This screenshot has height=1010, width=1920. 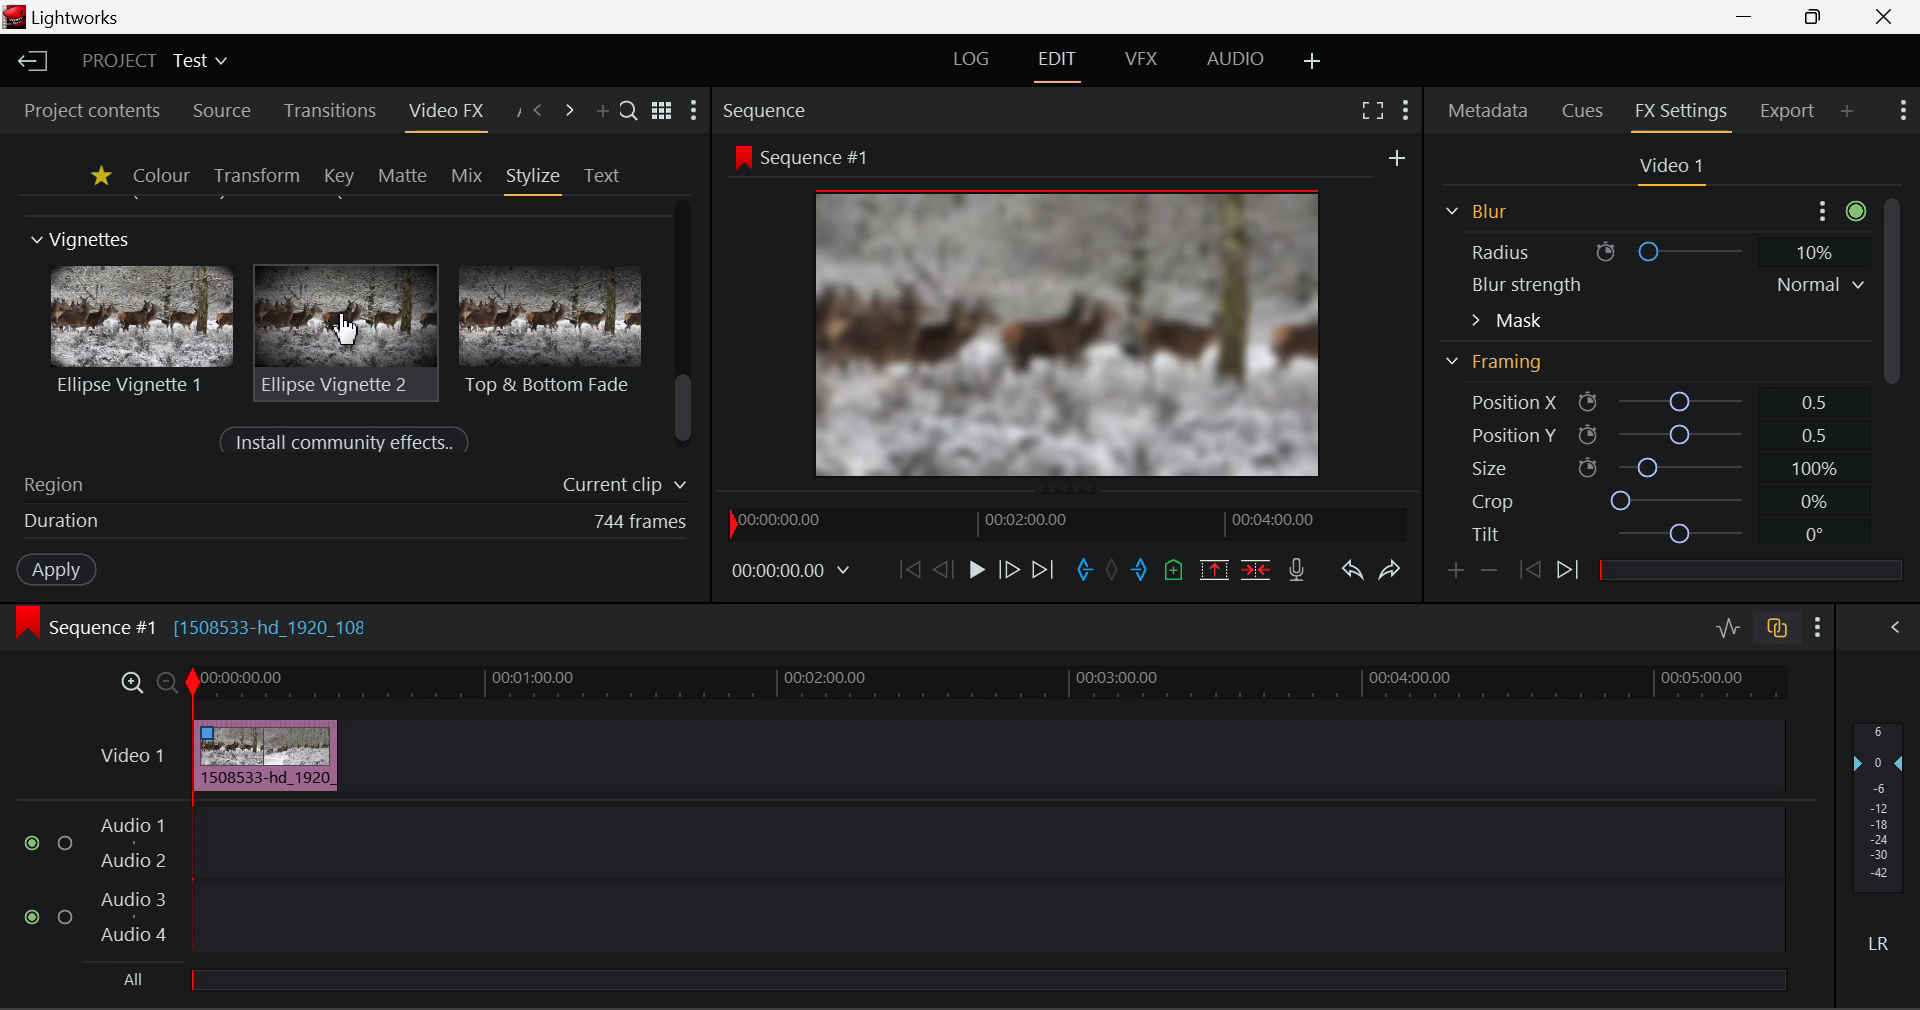 I want to click on LOG Layout, so click(x=978, y=61).